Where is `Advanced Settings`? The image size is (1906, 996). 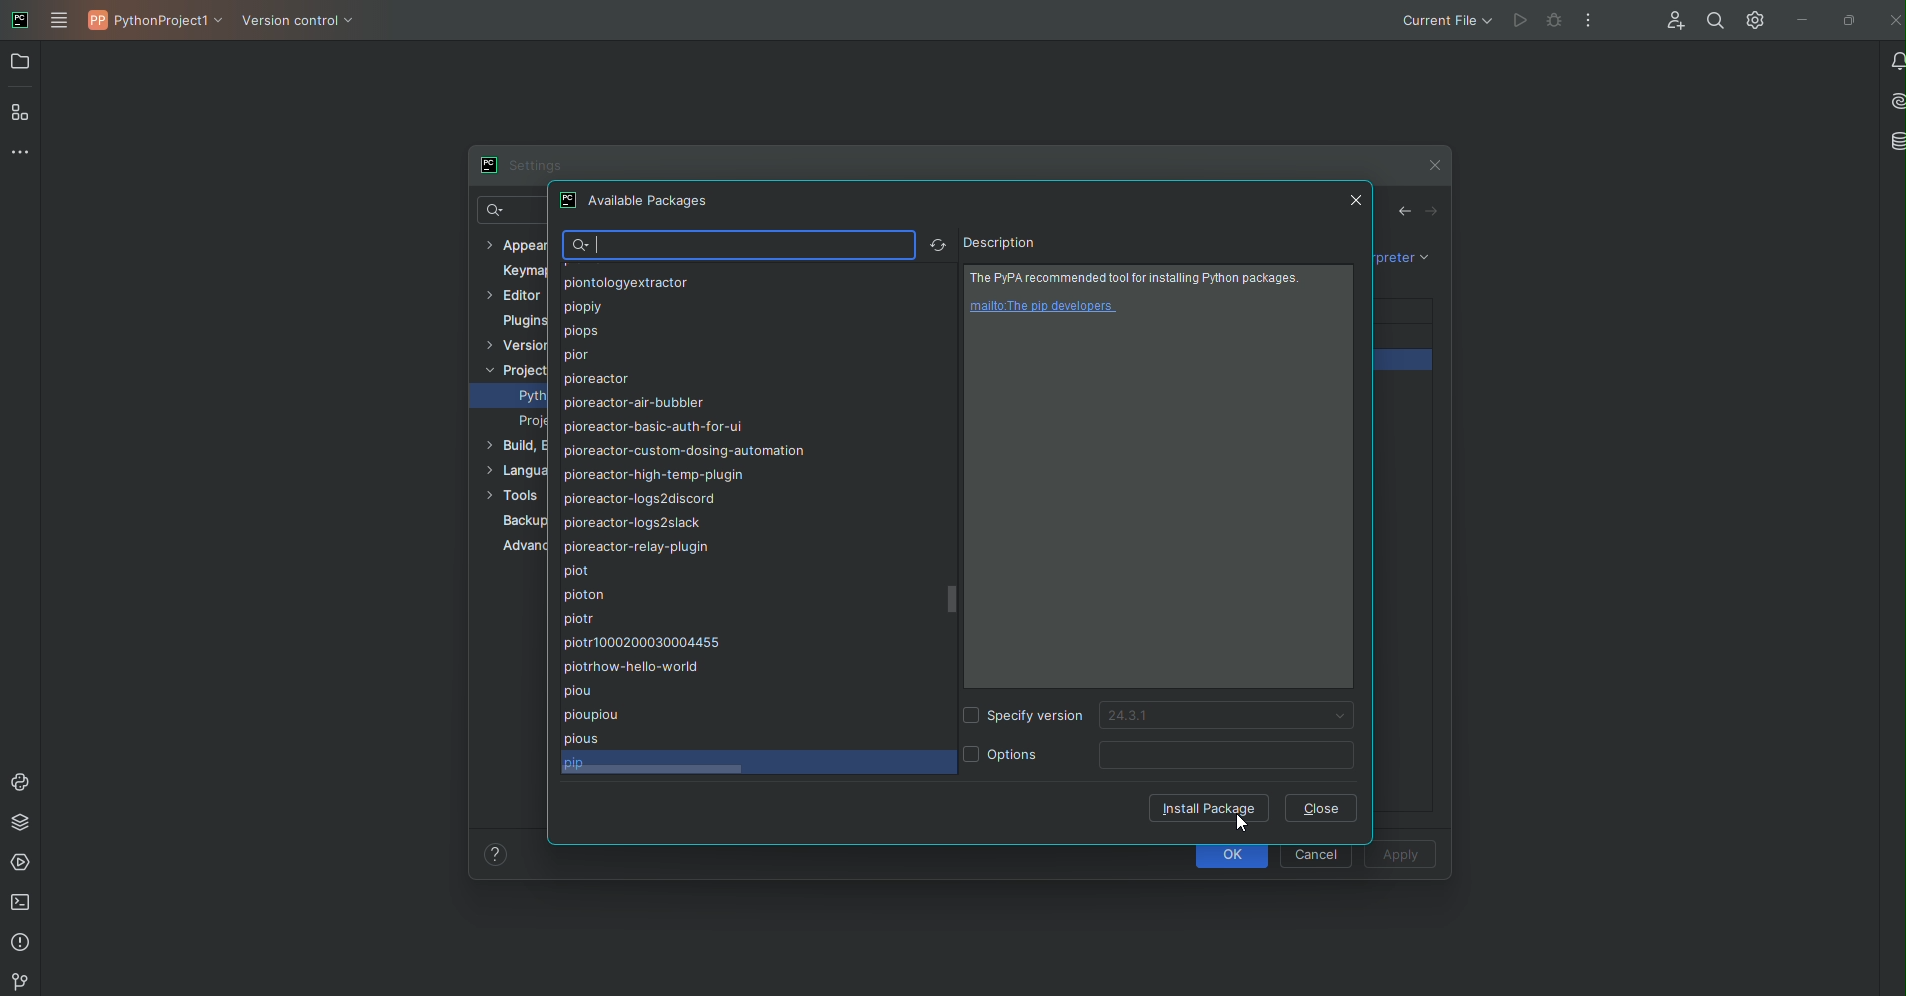
Advanced Settings is located at coordinates (522, 549).